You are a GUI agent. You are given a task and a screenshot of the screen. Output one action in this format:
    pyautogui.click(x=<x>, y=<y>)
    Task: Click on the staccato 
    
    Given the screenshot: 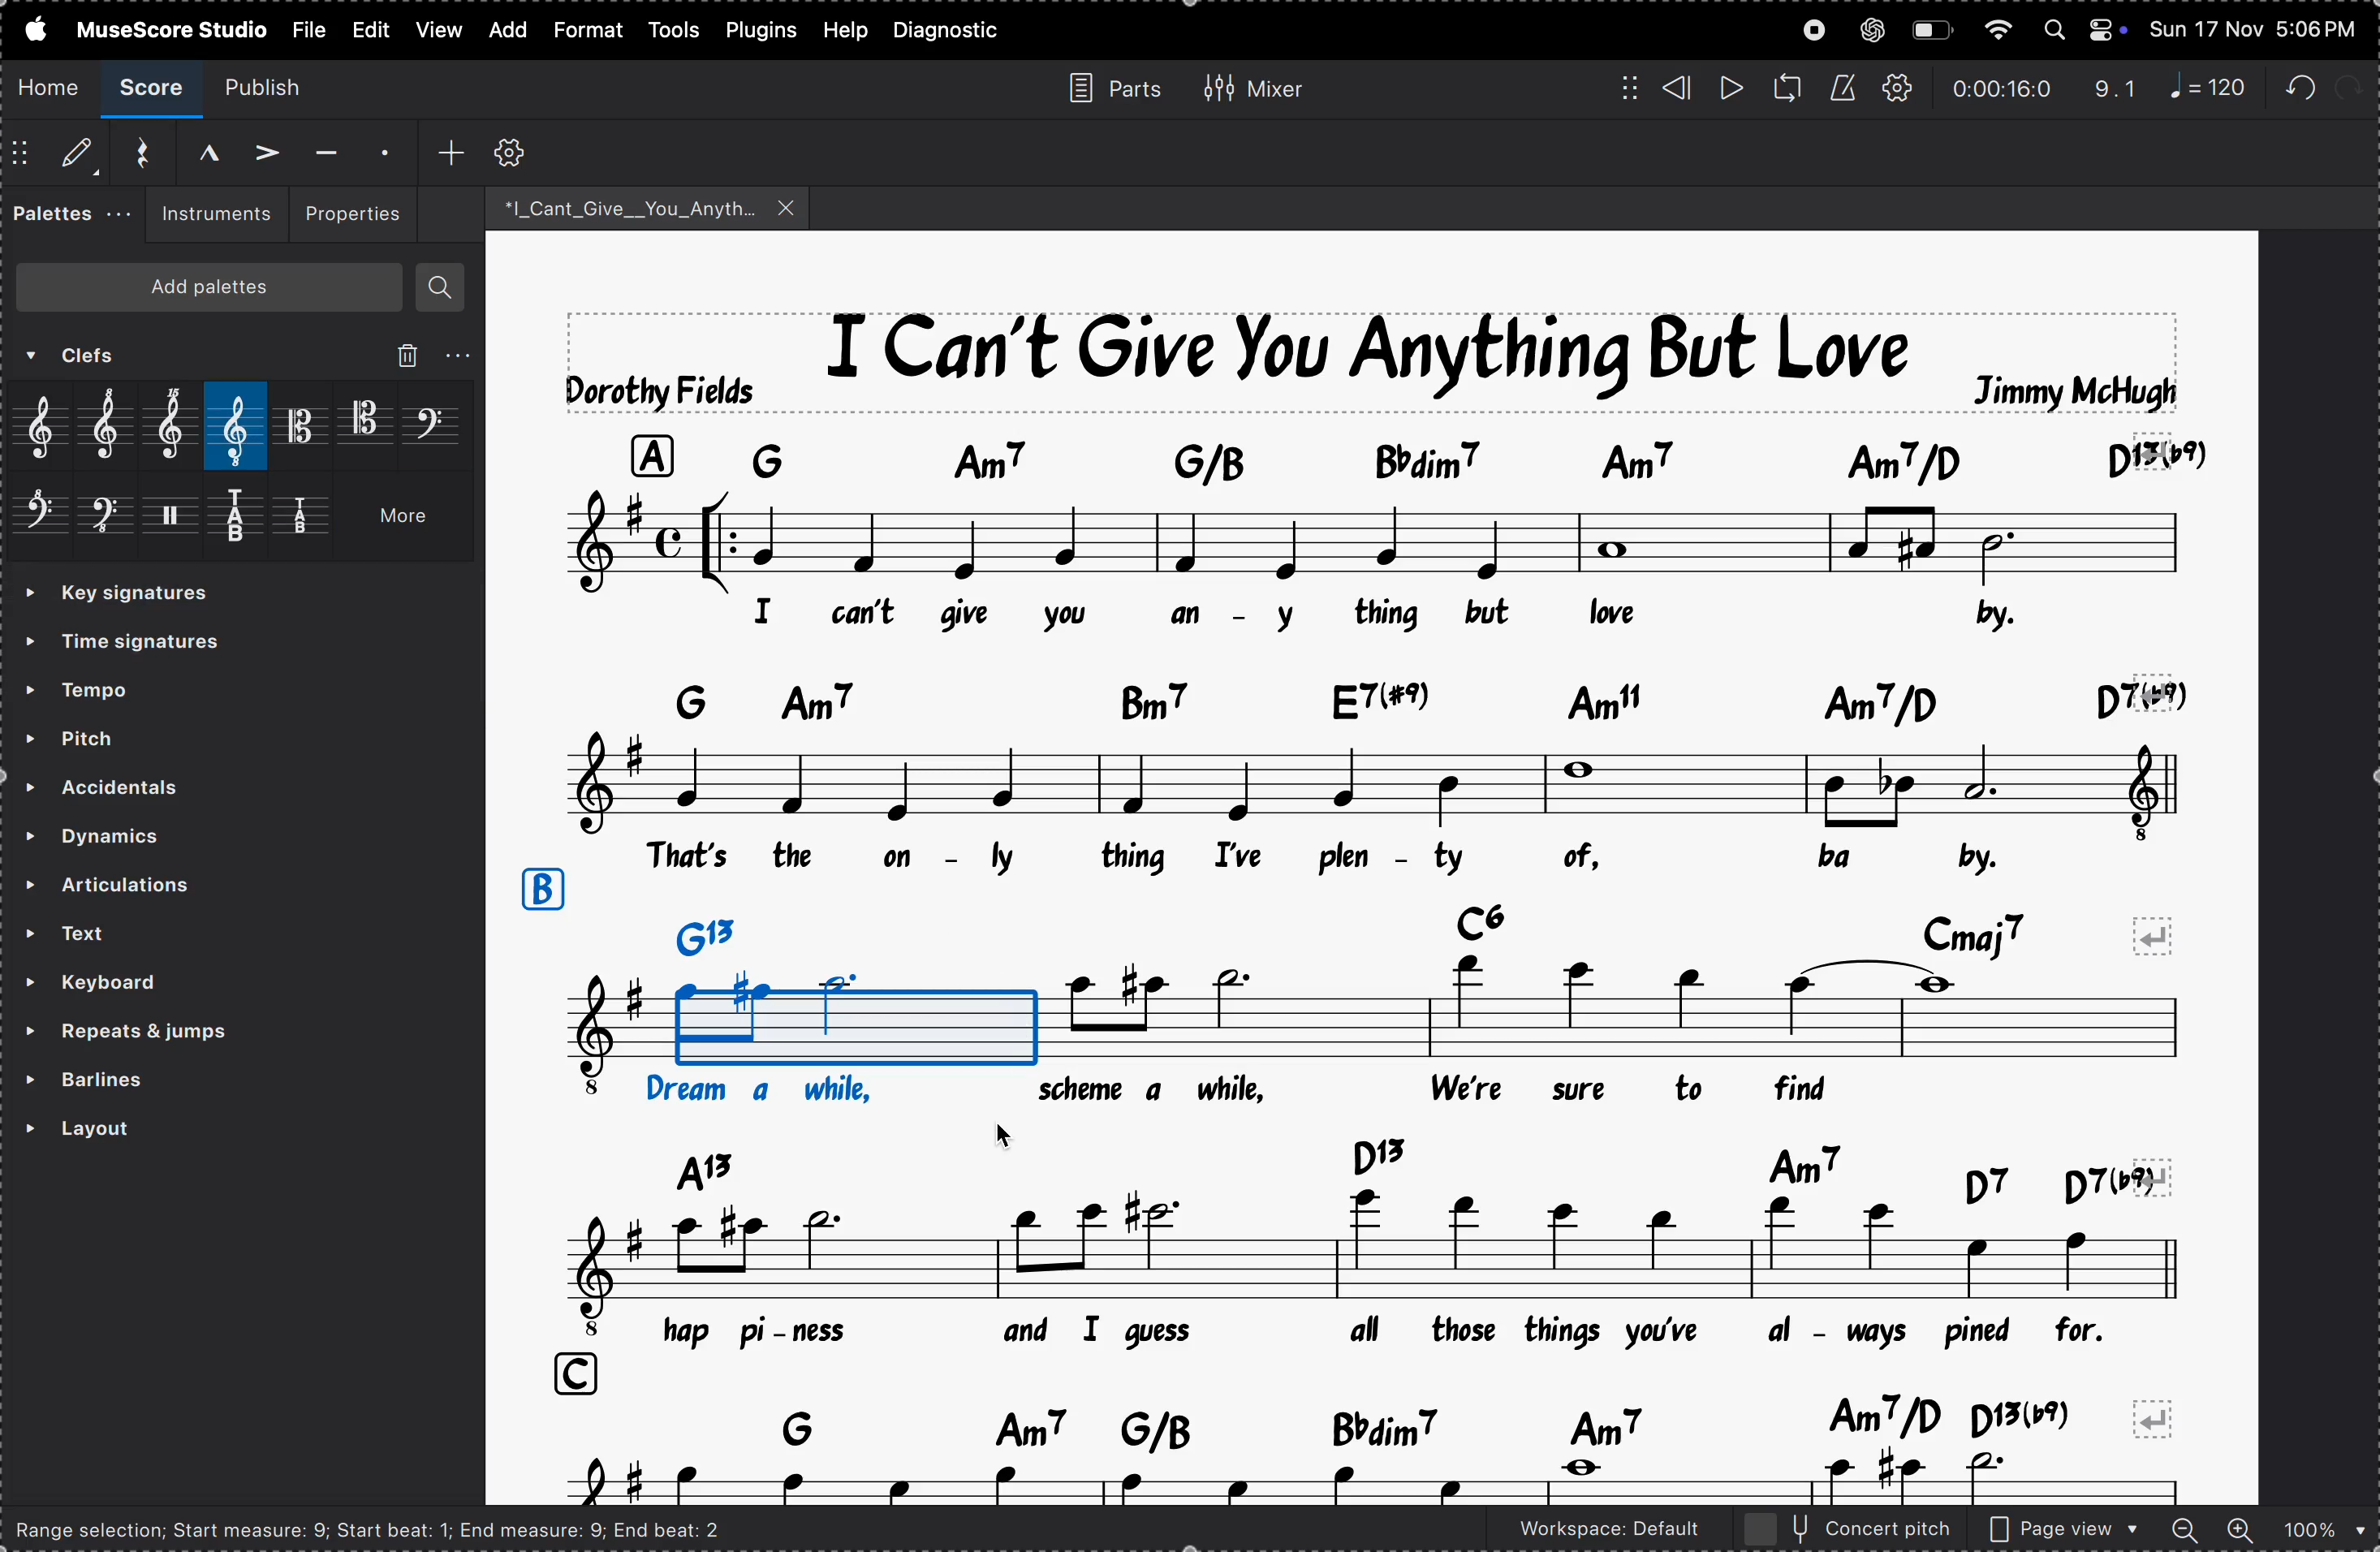 What is the action you would take?
    pyautogui.click(x=381, y=149)
    